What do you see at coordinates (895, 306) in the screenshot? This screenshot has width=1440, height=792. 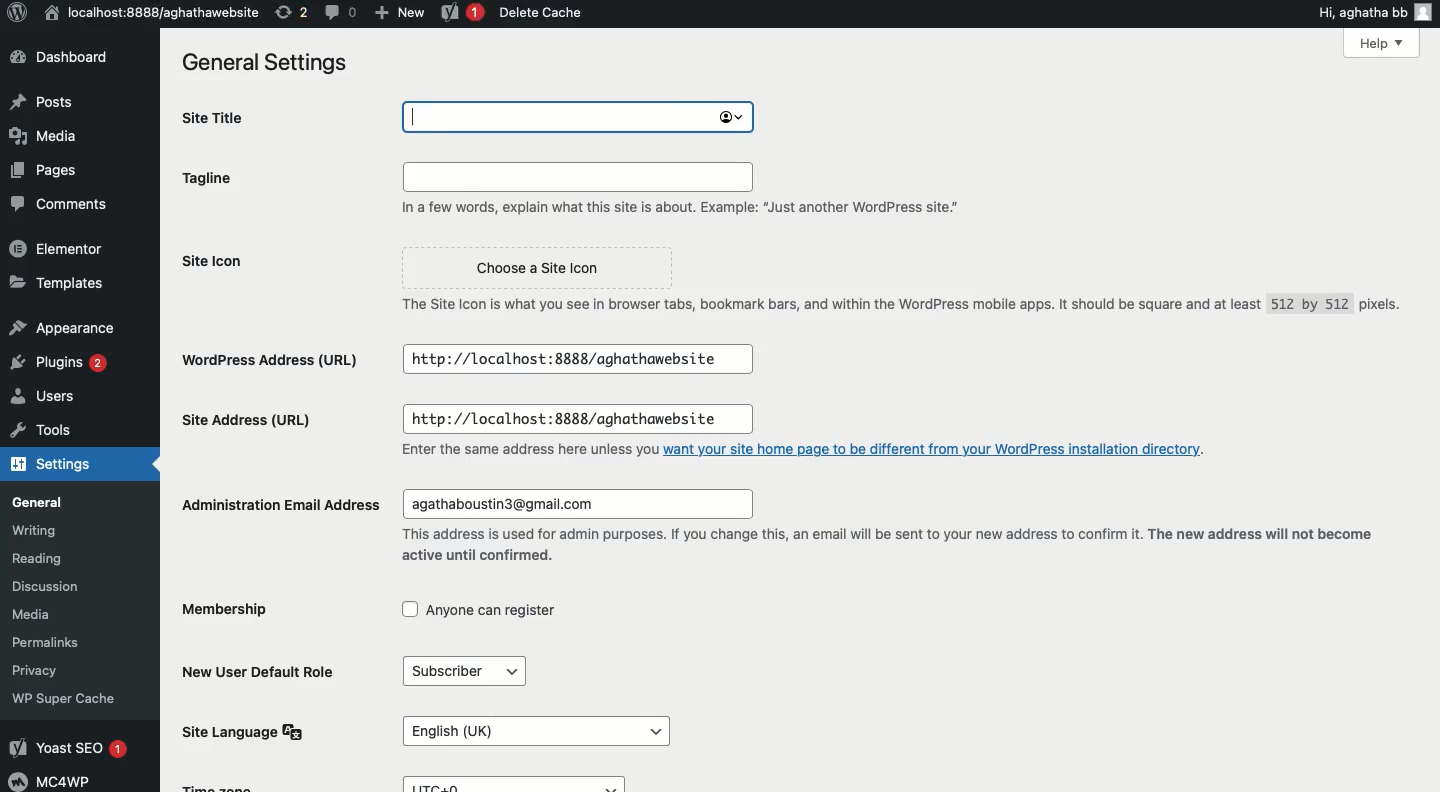 I see `The Site Icon is what you see in browser tabs, bookmark bars, and within the WordPress mobile apps. It should be square and at least 512 by 512 pixels.` at bounding box center [895, 306].